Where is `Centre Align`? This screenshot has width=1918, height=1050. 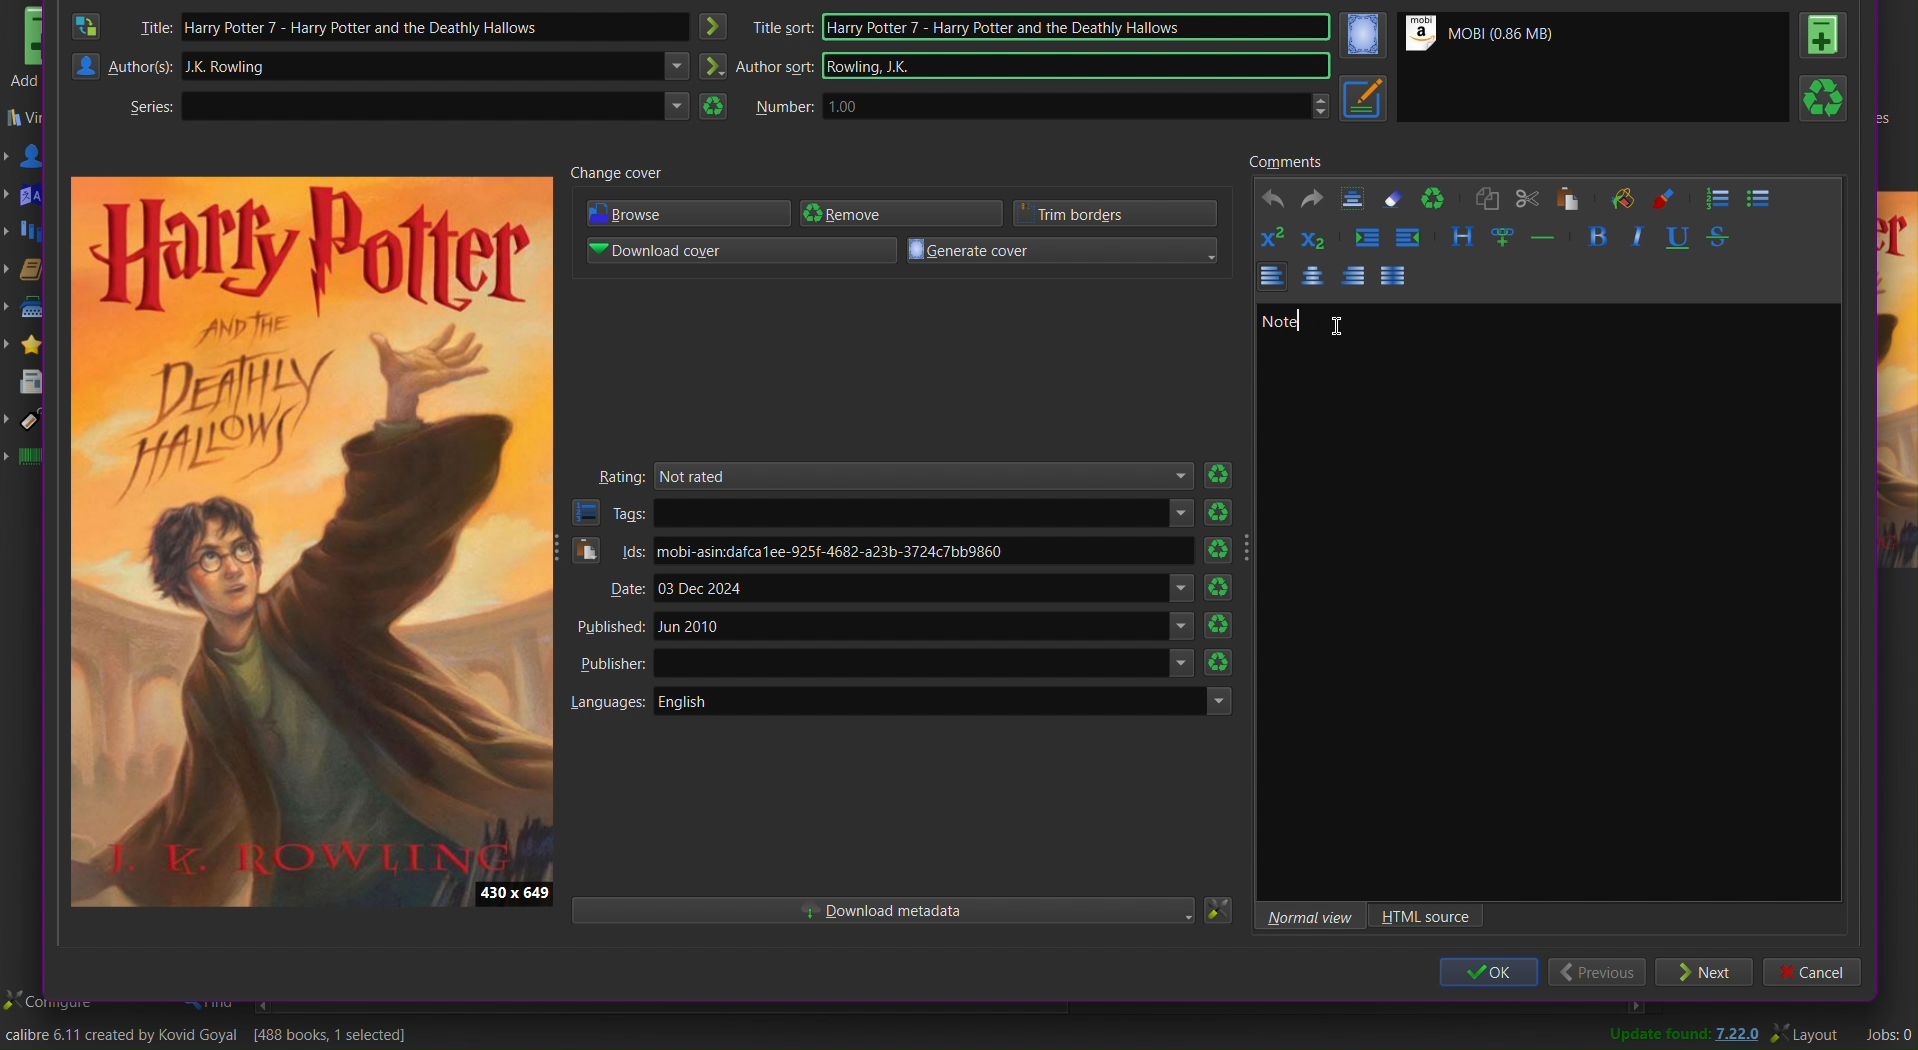
Centre Align is located at coordinates (1310, 277).